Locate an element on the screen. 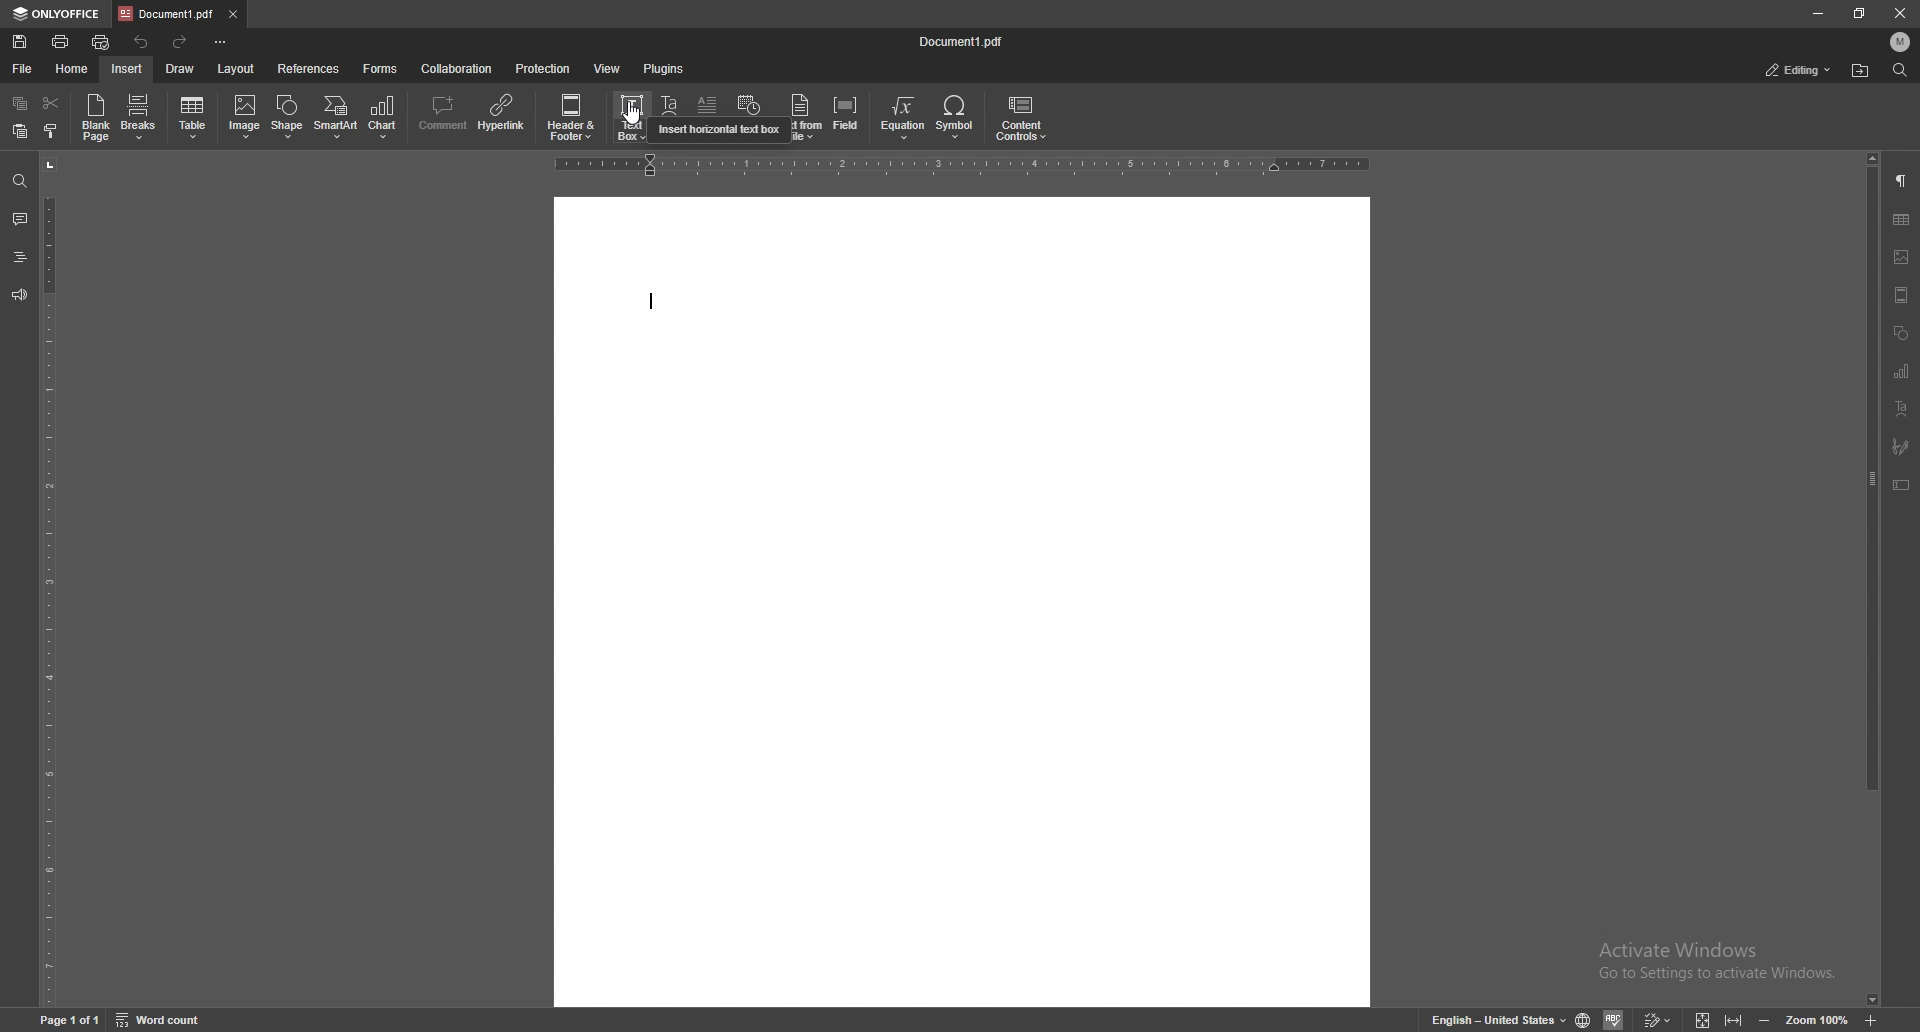 This screenshot has height=1032, width=1920. shapes is located at coordinates (1901, 333).